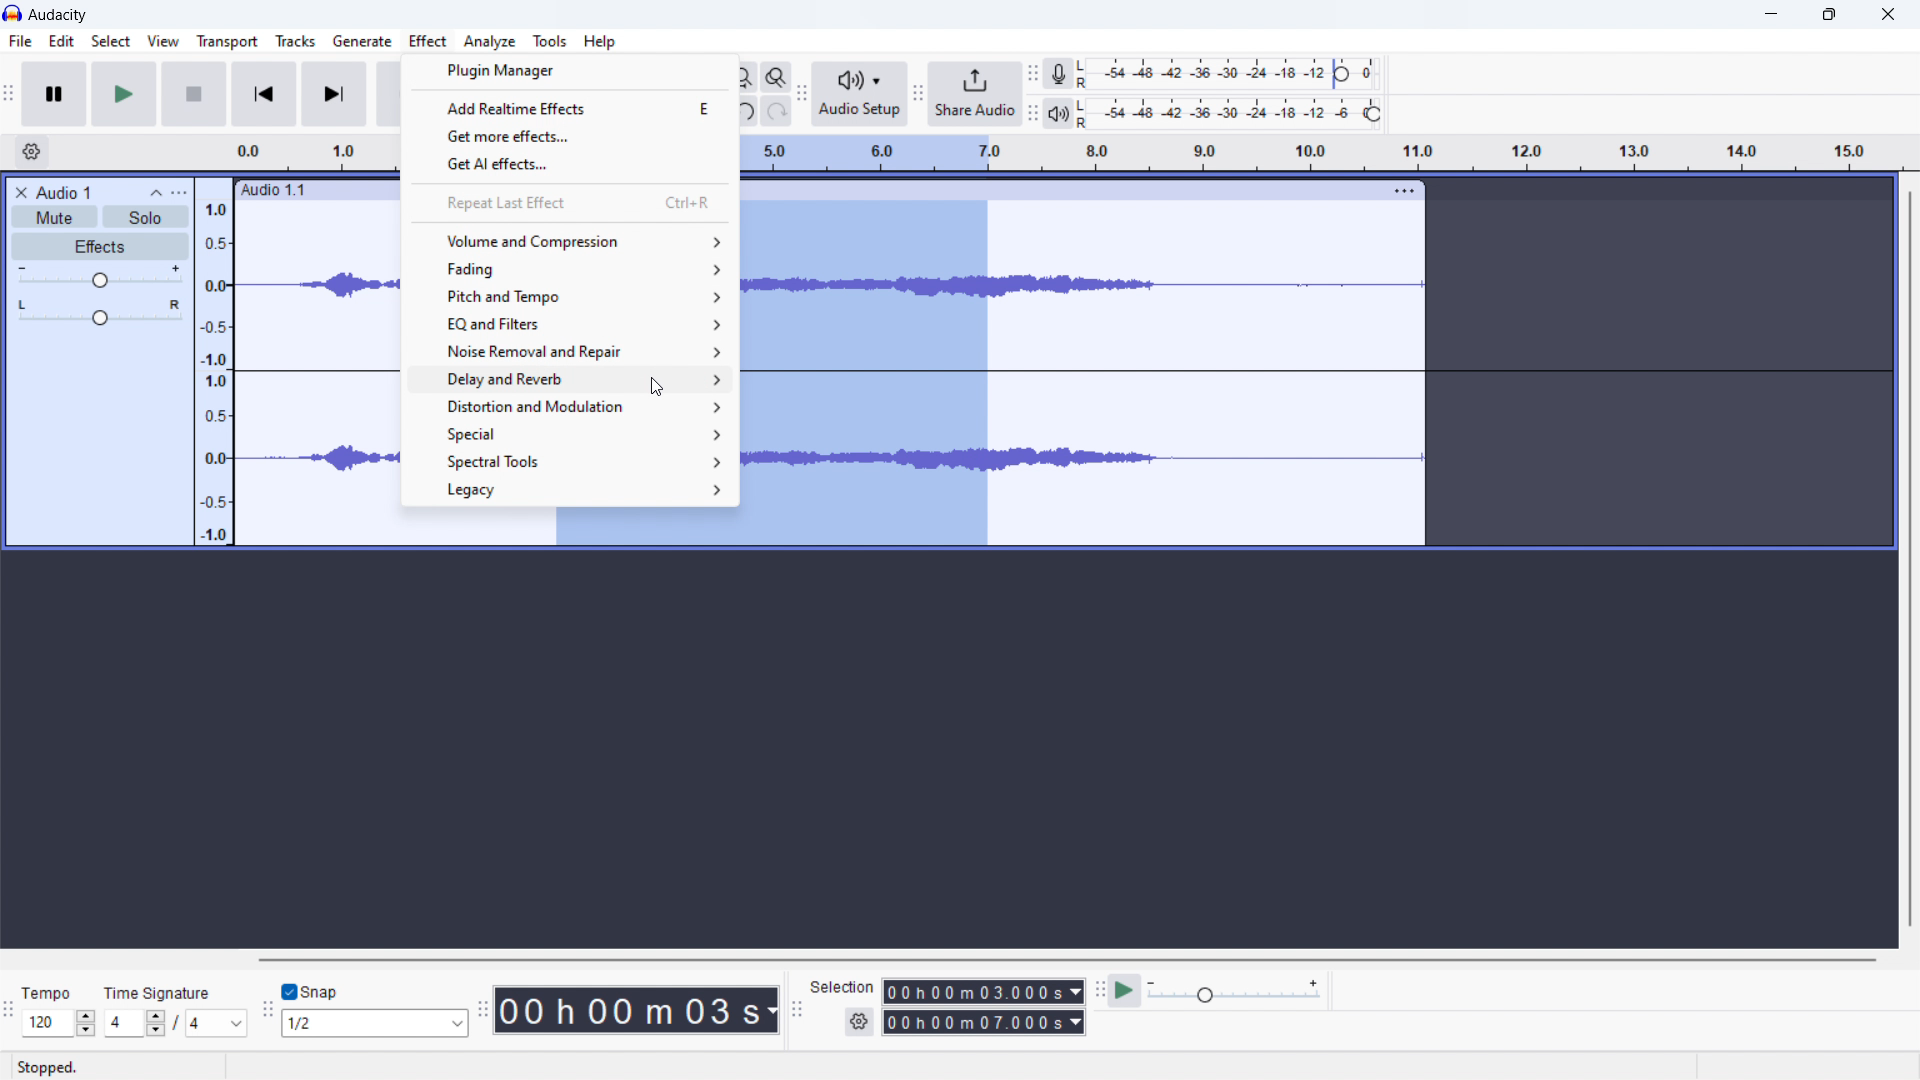  What do you see at coordinates (566, 298) in the screenshot?
I see `pitch and tempo` at bounding box center [566, 298].